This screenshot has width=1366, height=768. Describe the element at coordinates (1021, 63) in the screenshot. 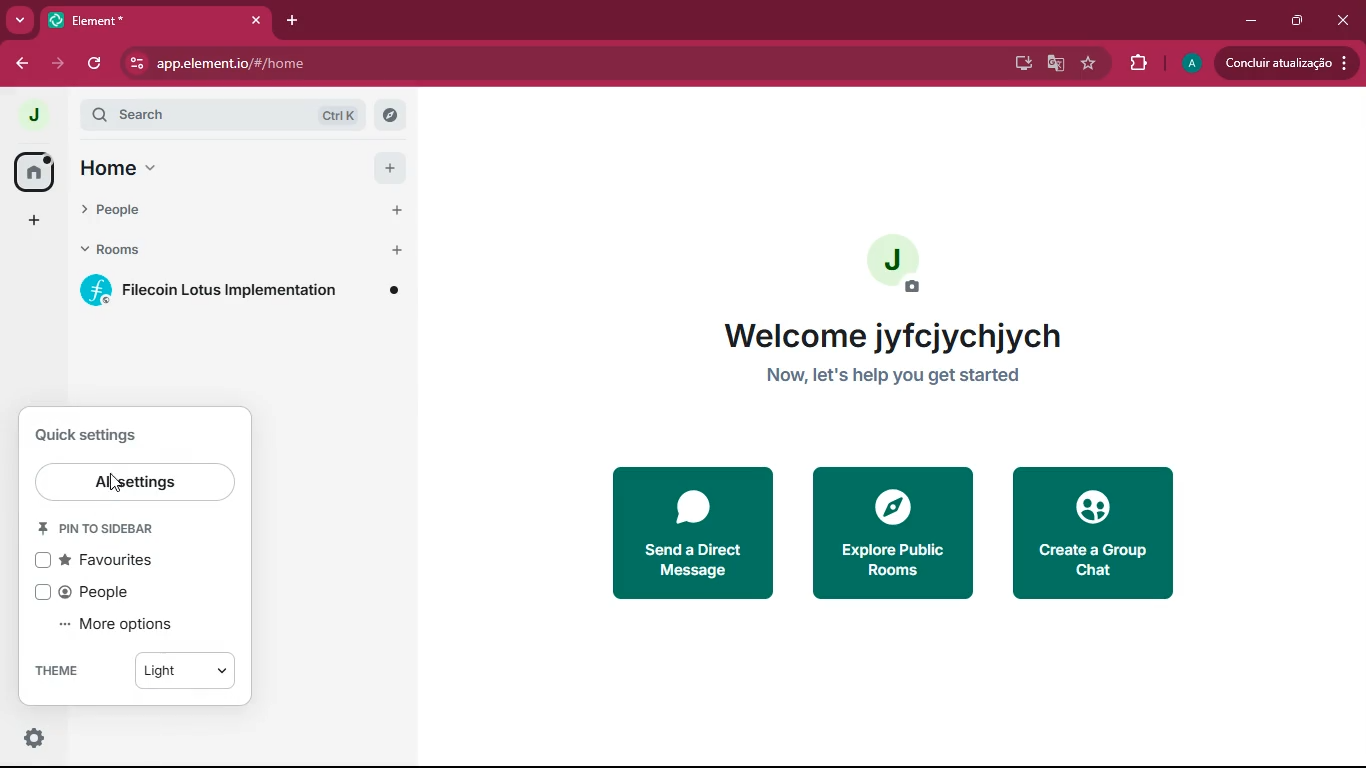

I see `desktop` at that location.